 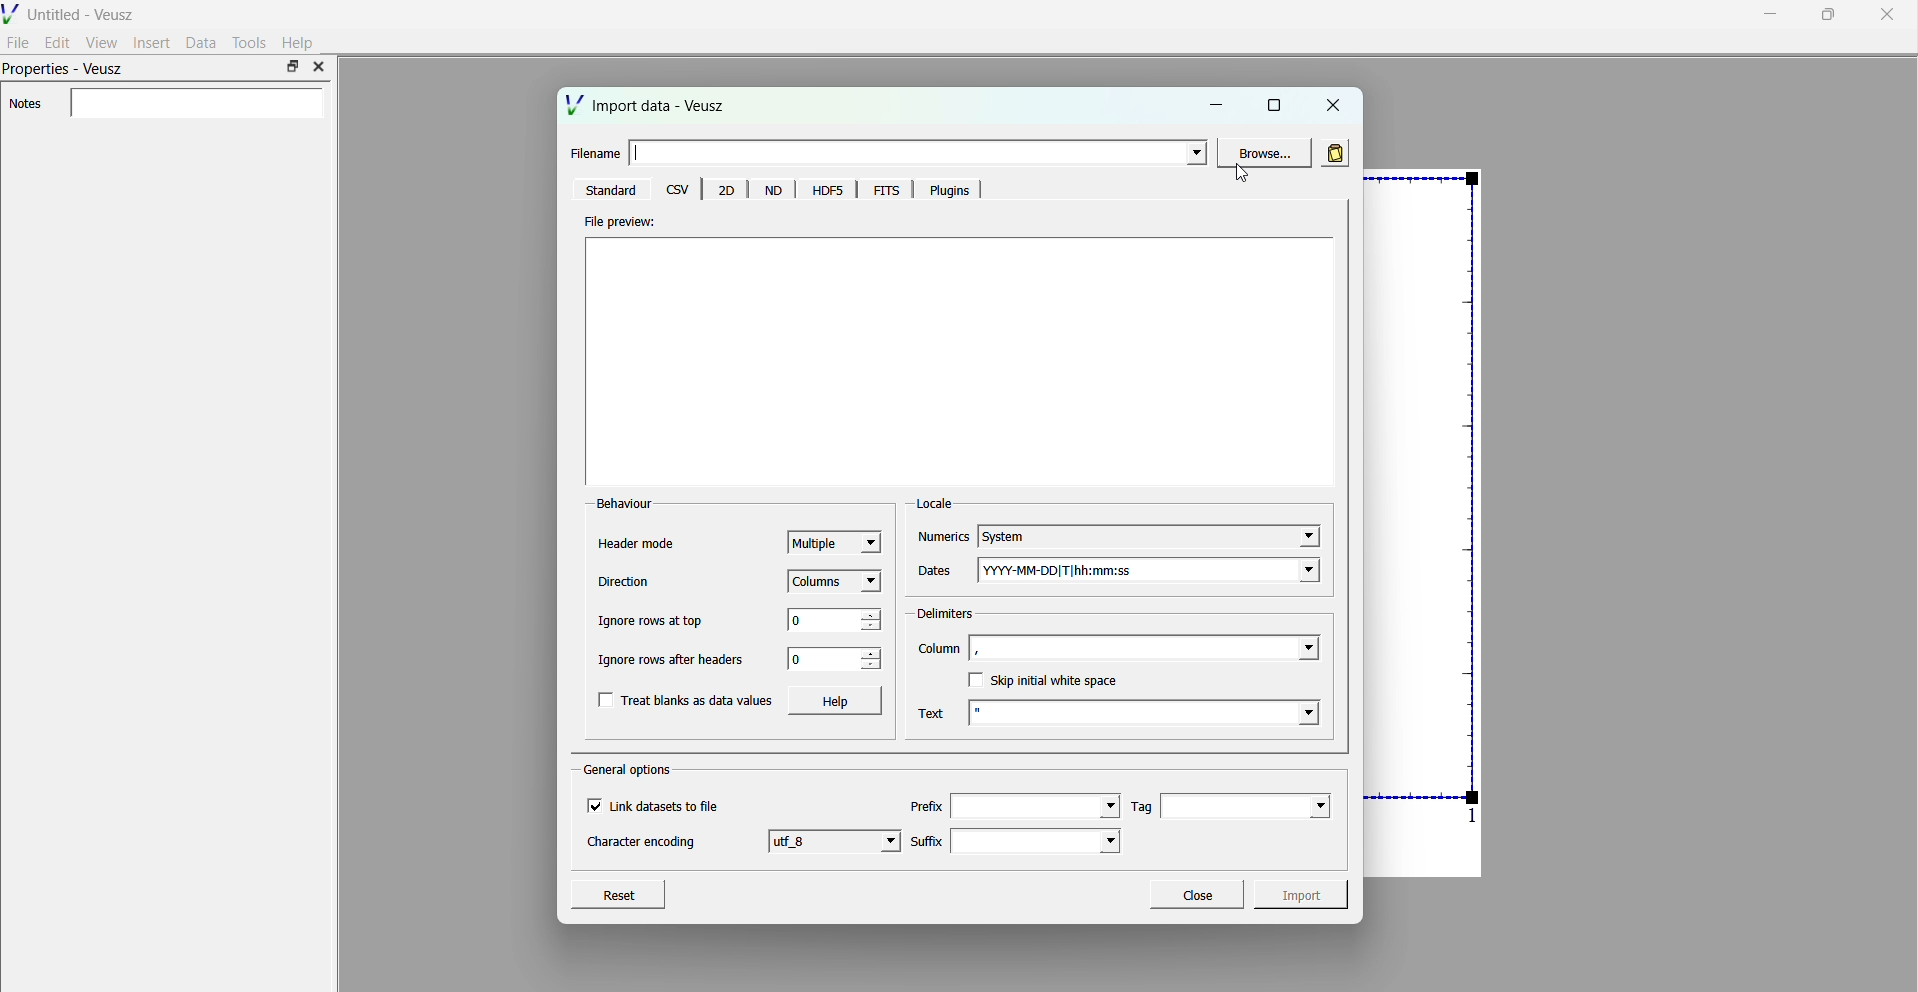 What do you see at coordinates (25, 104) in the screenshot?
I see `Notes` at bounding box center [25, 104].